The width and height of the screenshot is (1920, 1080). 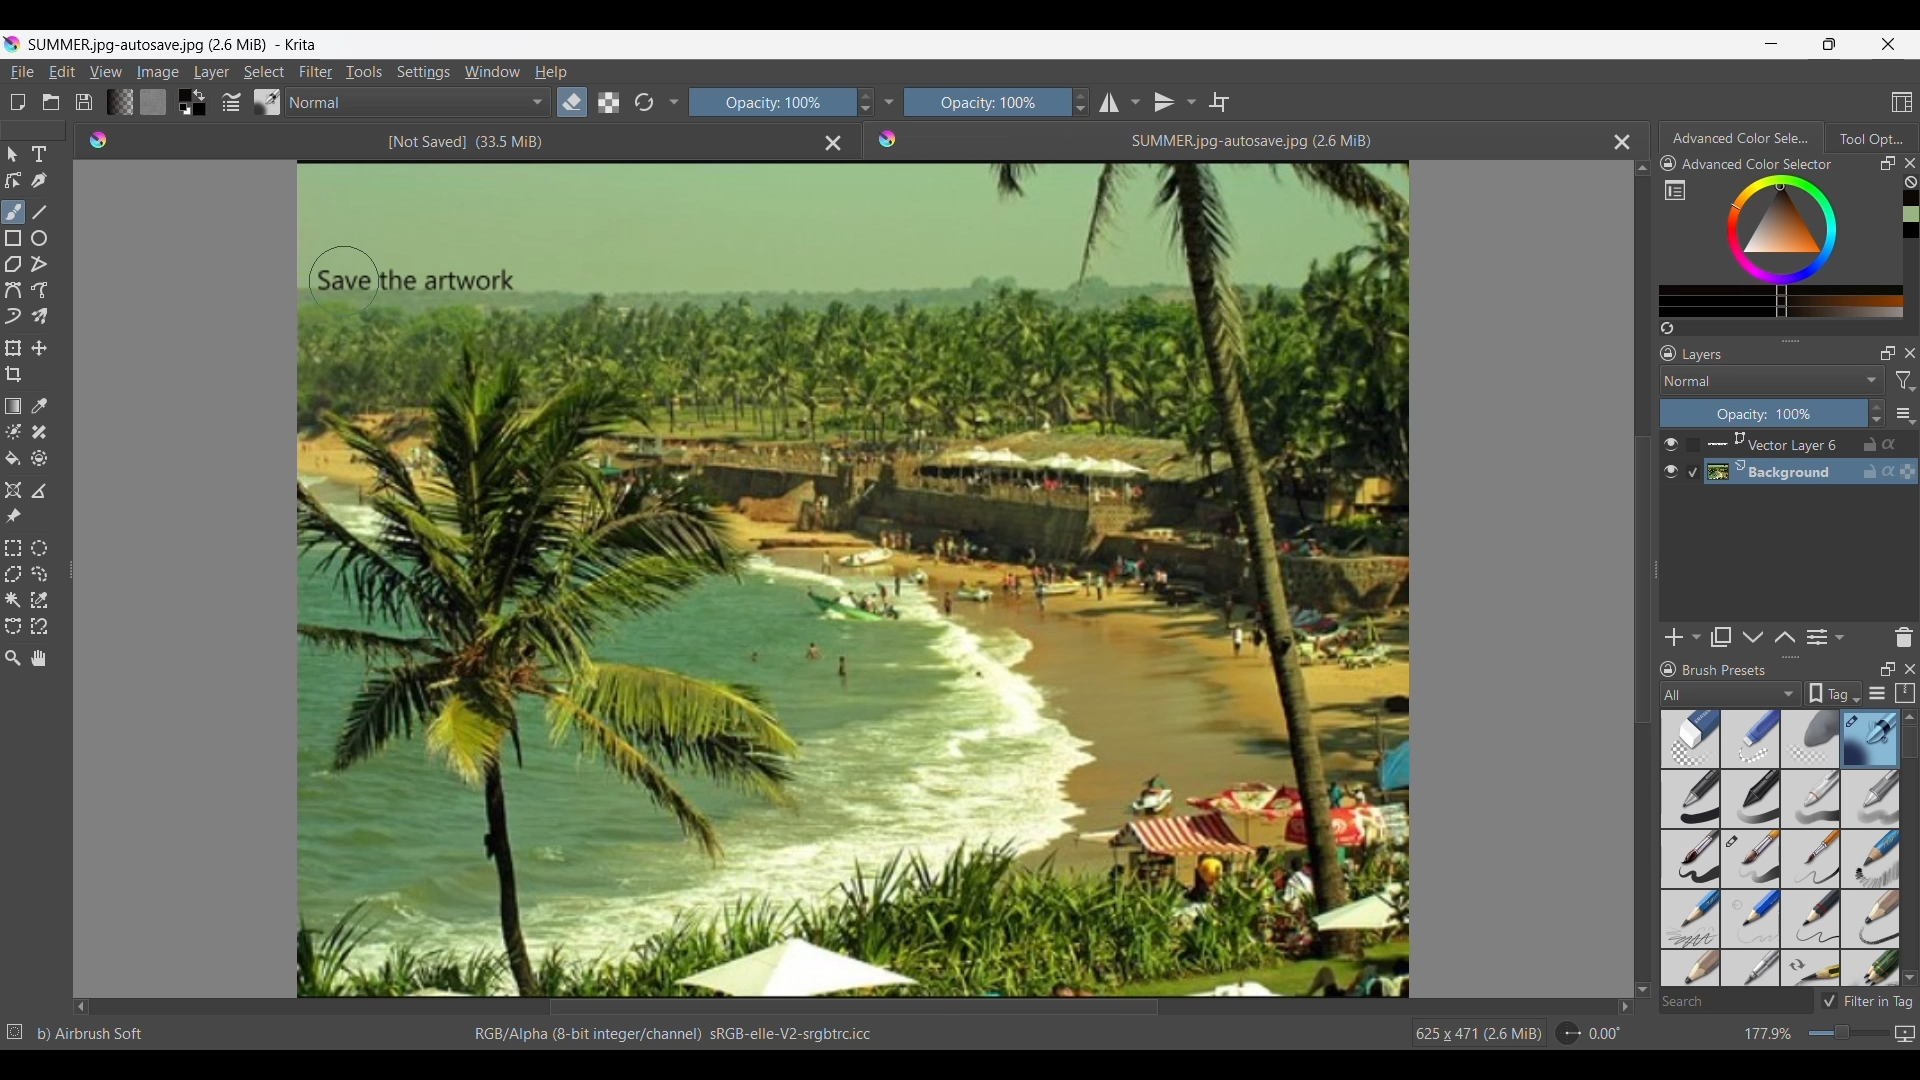 What do you see at coordinates (14, 212) in the screenshot?
I see `Freehand brush tool, current selection` at bounding box center [14, 212].